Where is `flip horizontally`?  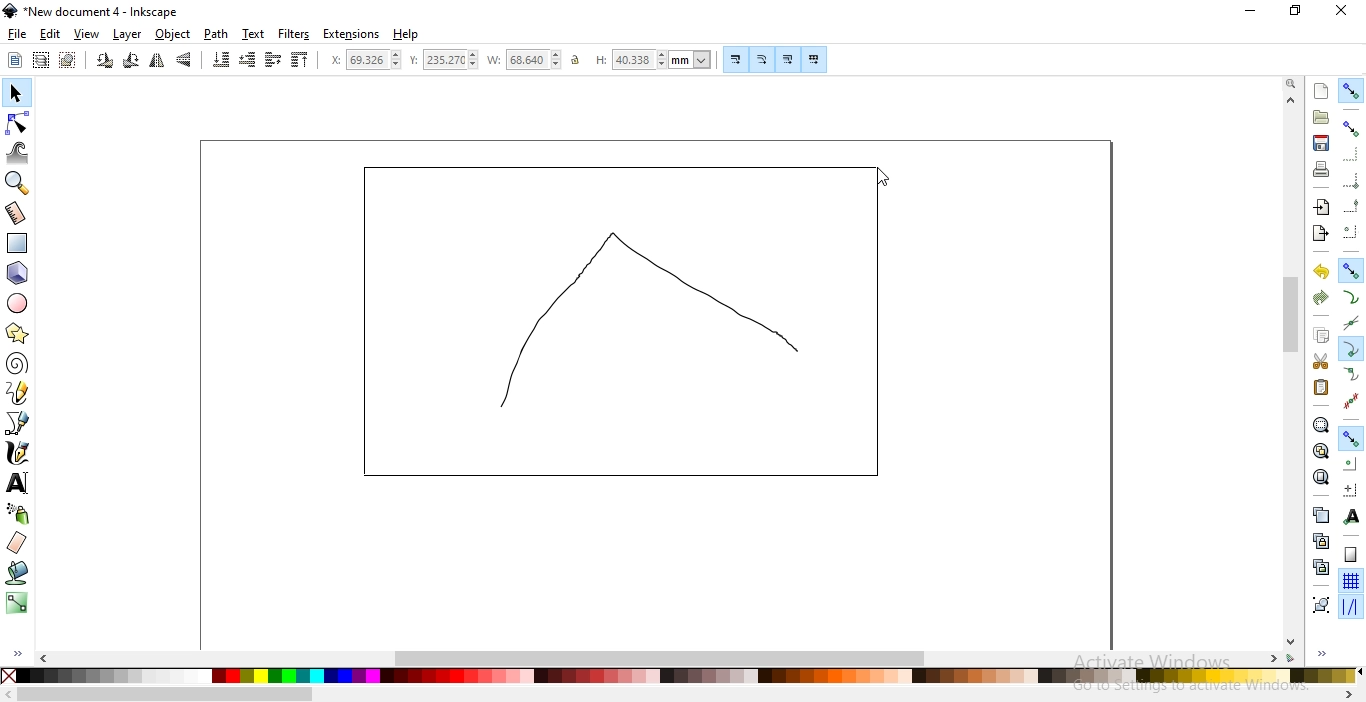 flip horizontally is located at coordinates (156, 62).